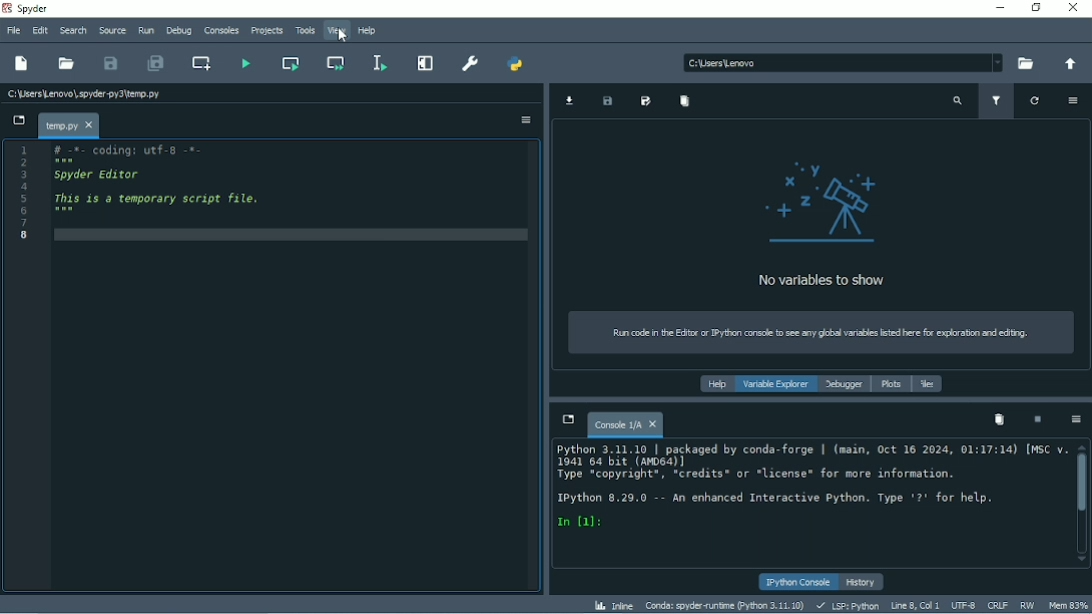 The width and height of the screenshot is (1092, 614). What do you see at coordinates (85, 91) in the screenshot?
I see `File name` at bounding box center [85, 91].